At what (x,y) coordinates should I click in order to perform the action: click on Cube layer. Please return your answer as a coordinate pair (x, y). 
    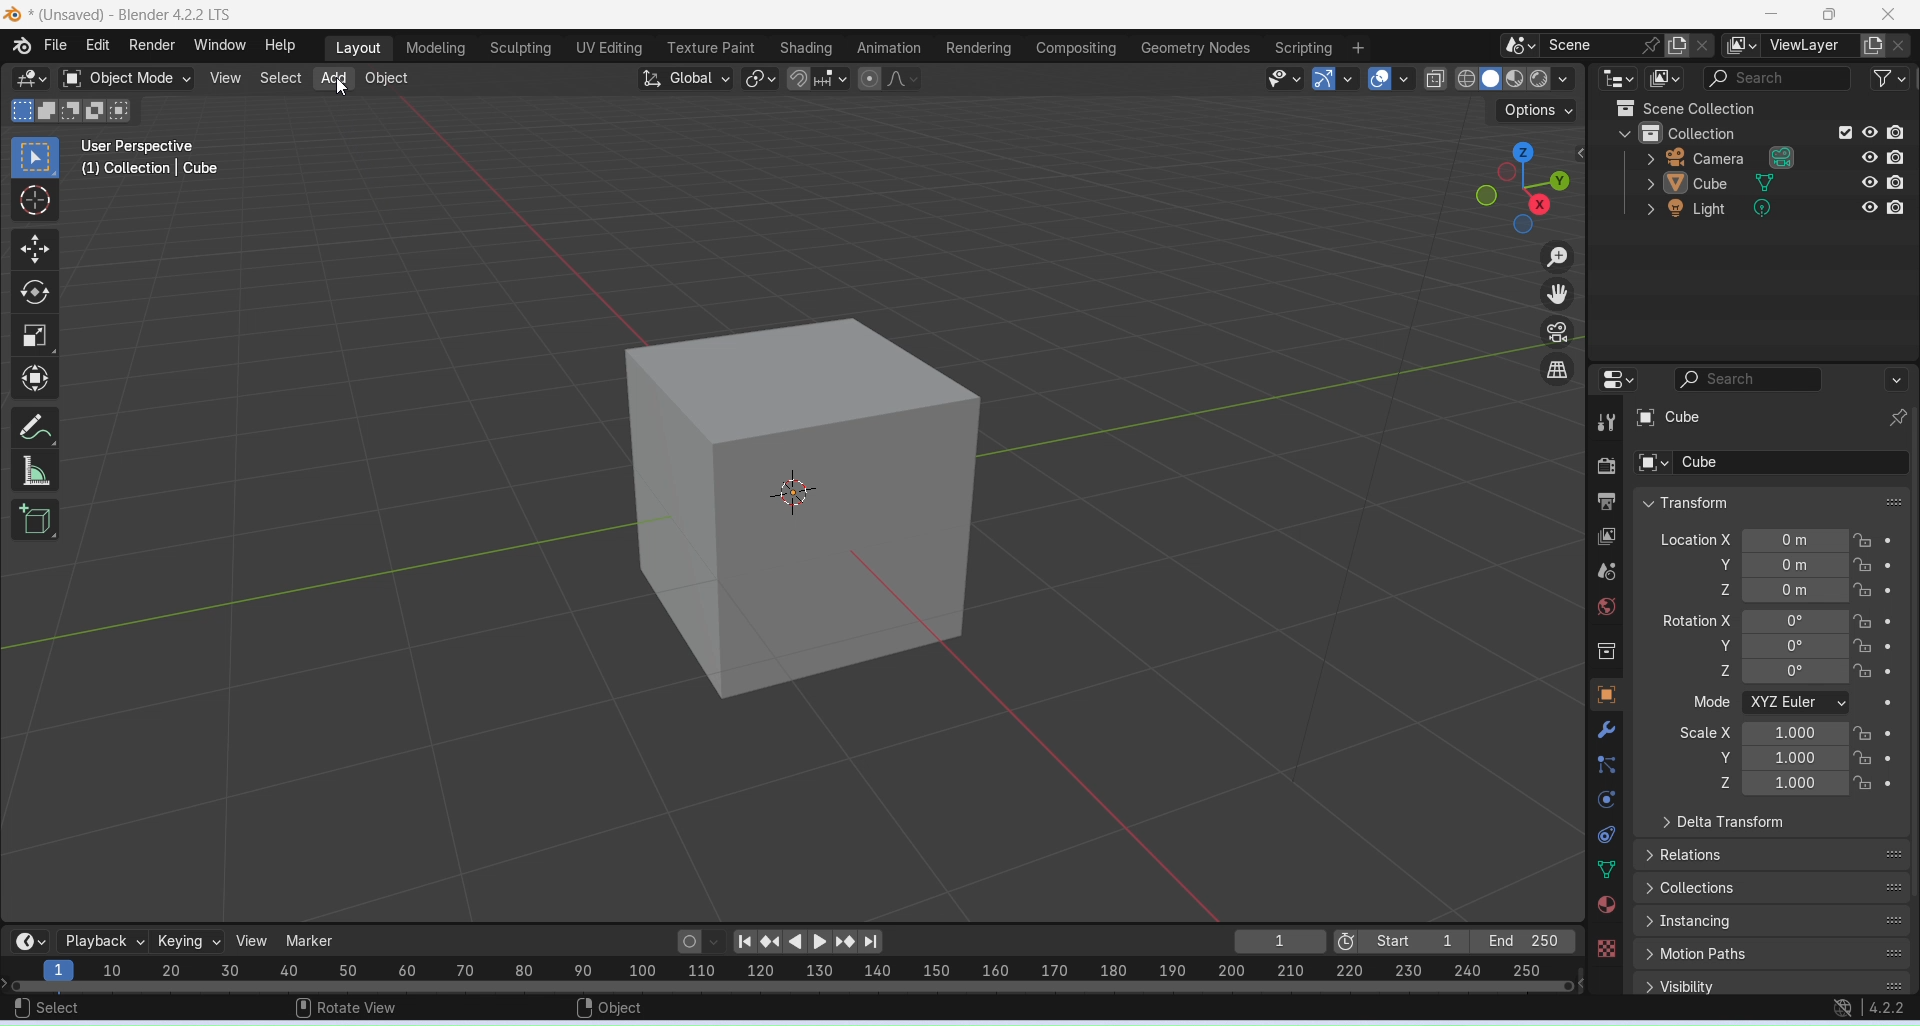
    Looking at the image, I should click on (1773, 417).